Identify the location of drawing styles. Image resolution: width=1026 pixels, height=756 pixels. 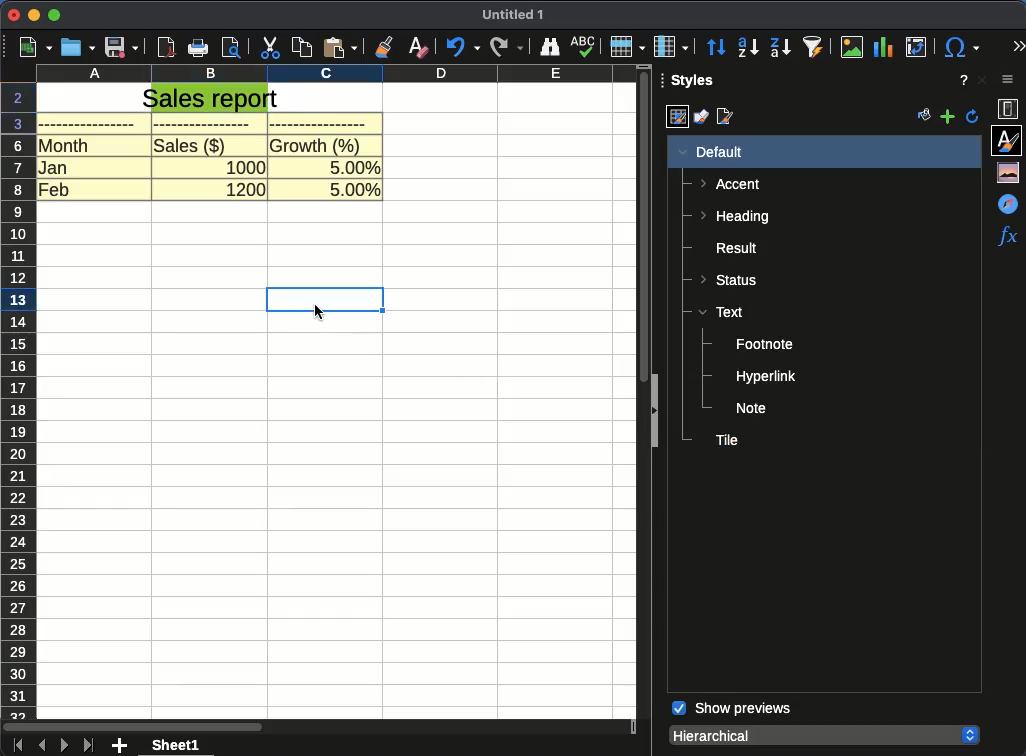
(701, 119).